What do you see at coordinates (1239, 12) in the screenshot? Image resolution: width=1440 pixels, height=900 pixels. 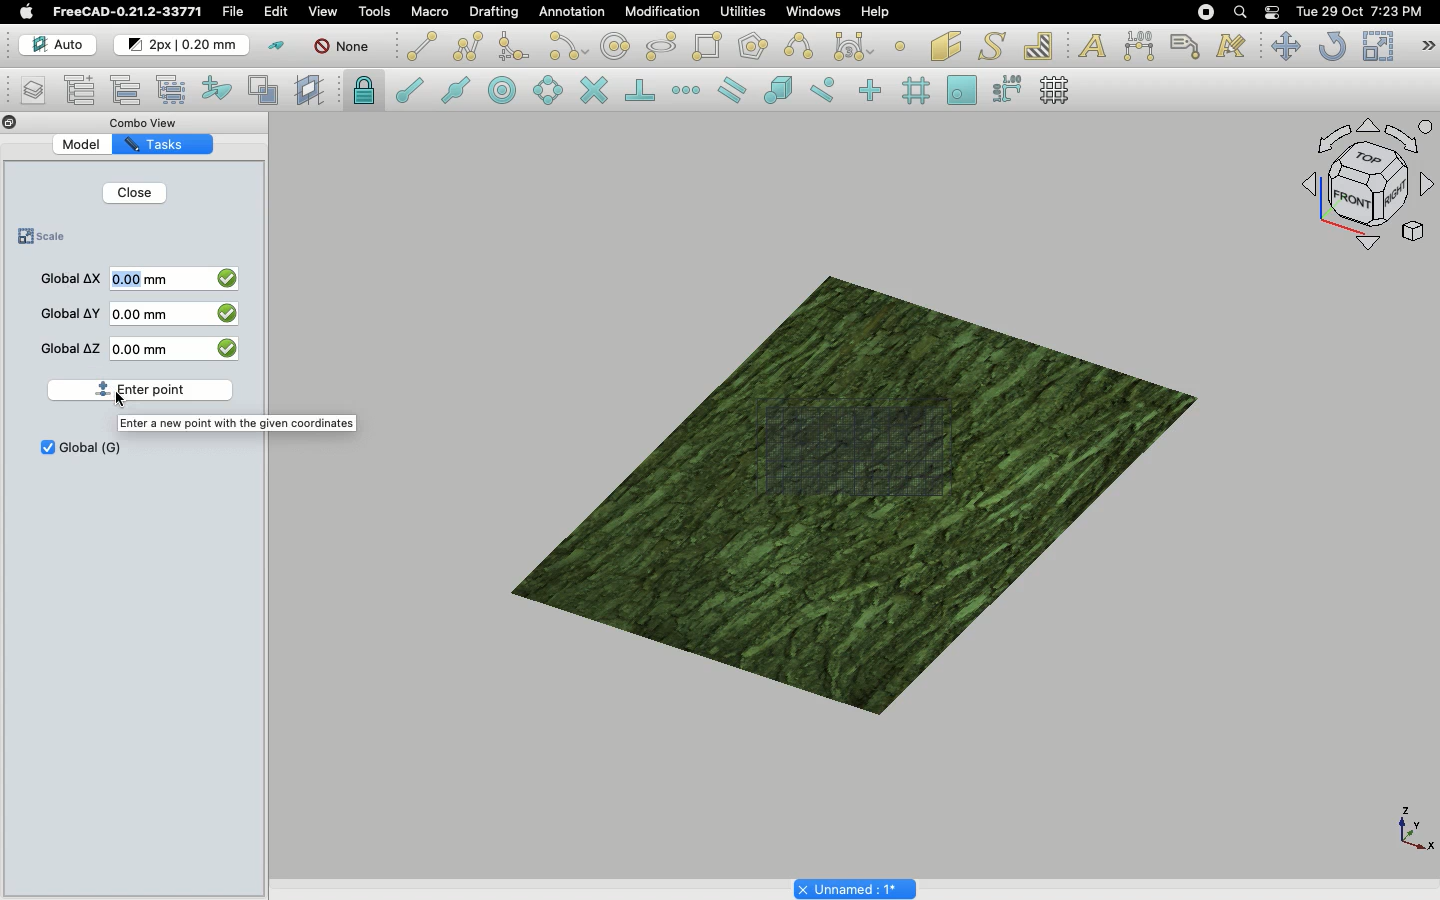 I see `Search` at bounding box center [1239, 12].